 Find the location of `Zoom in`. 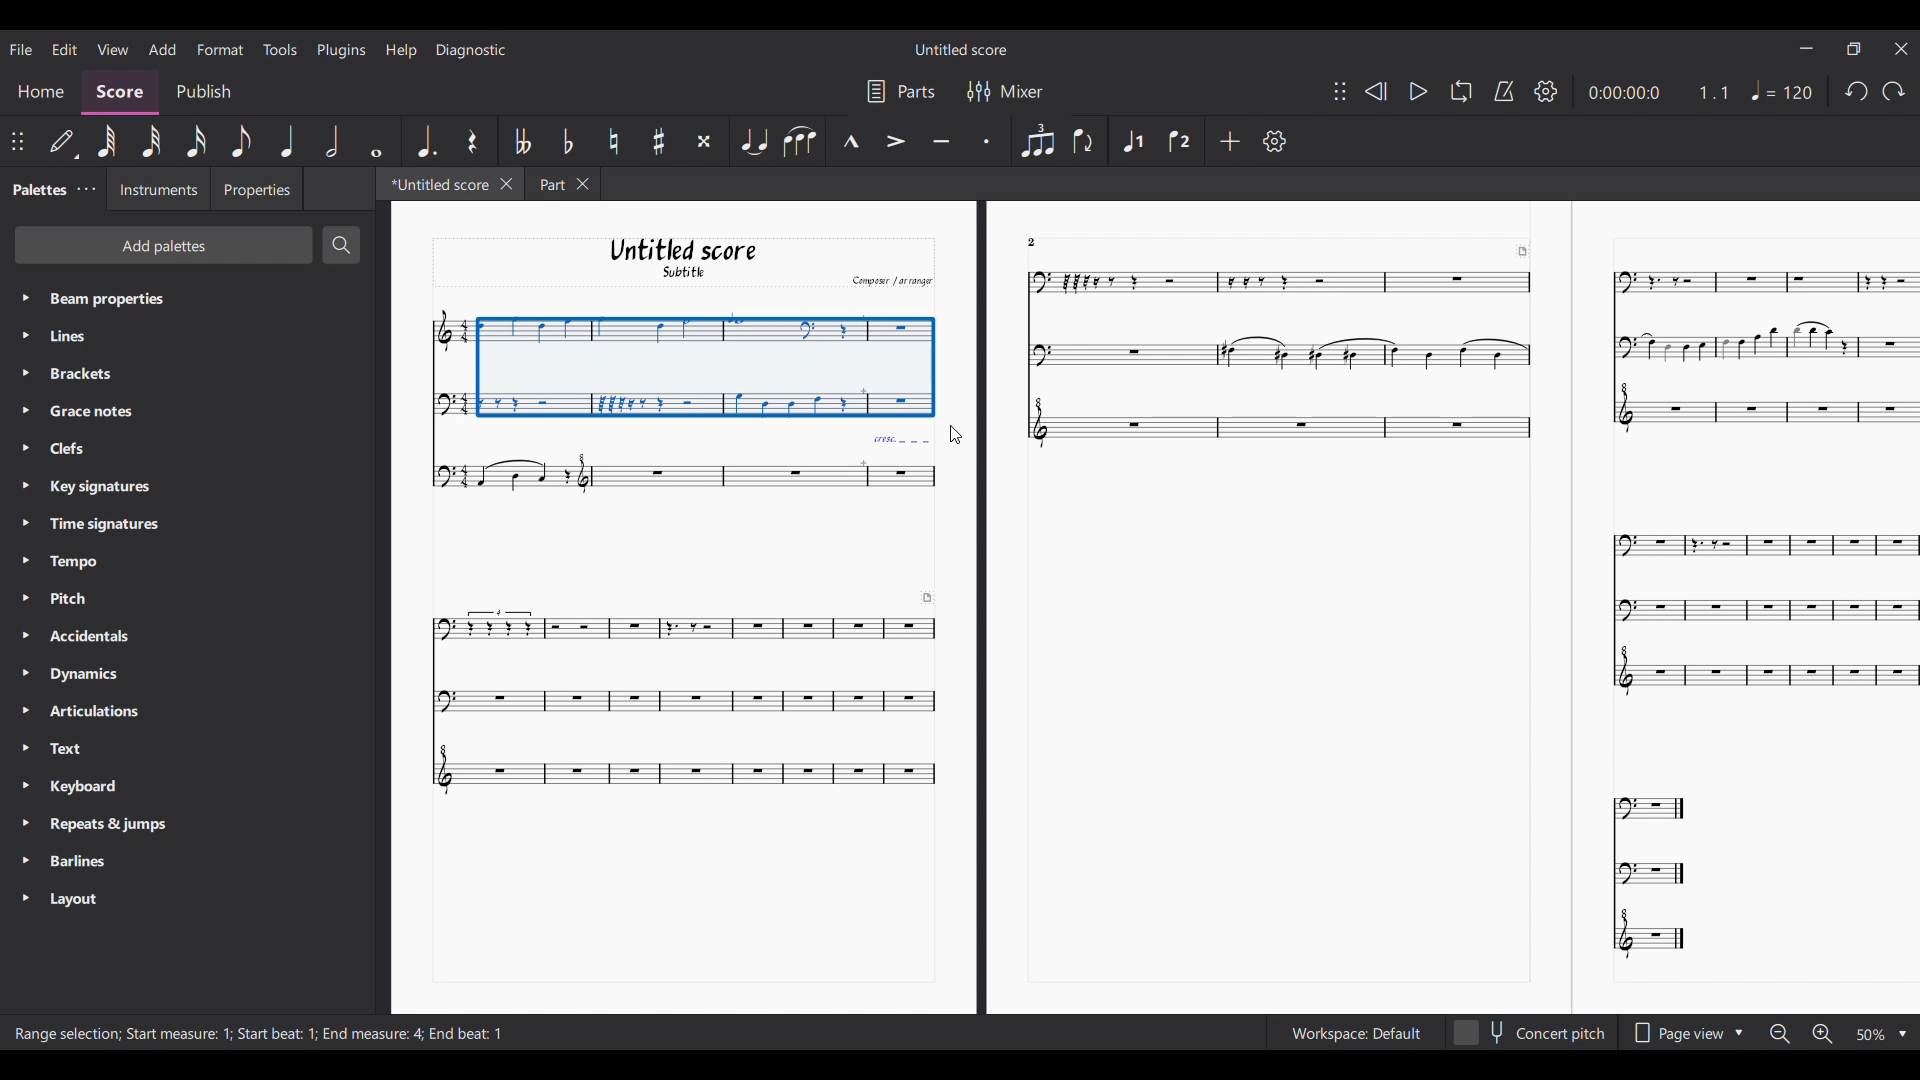

Zoom in is located at coordinates (1821, 1034).